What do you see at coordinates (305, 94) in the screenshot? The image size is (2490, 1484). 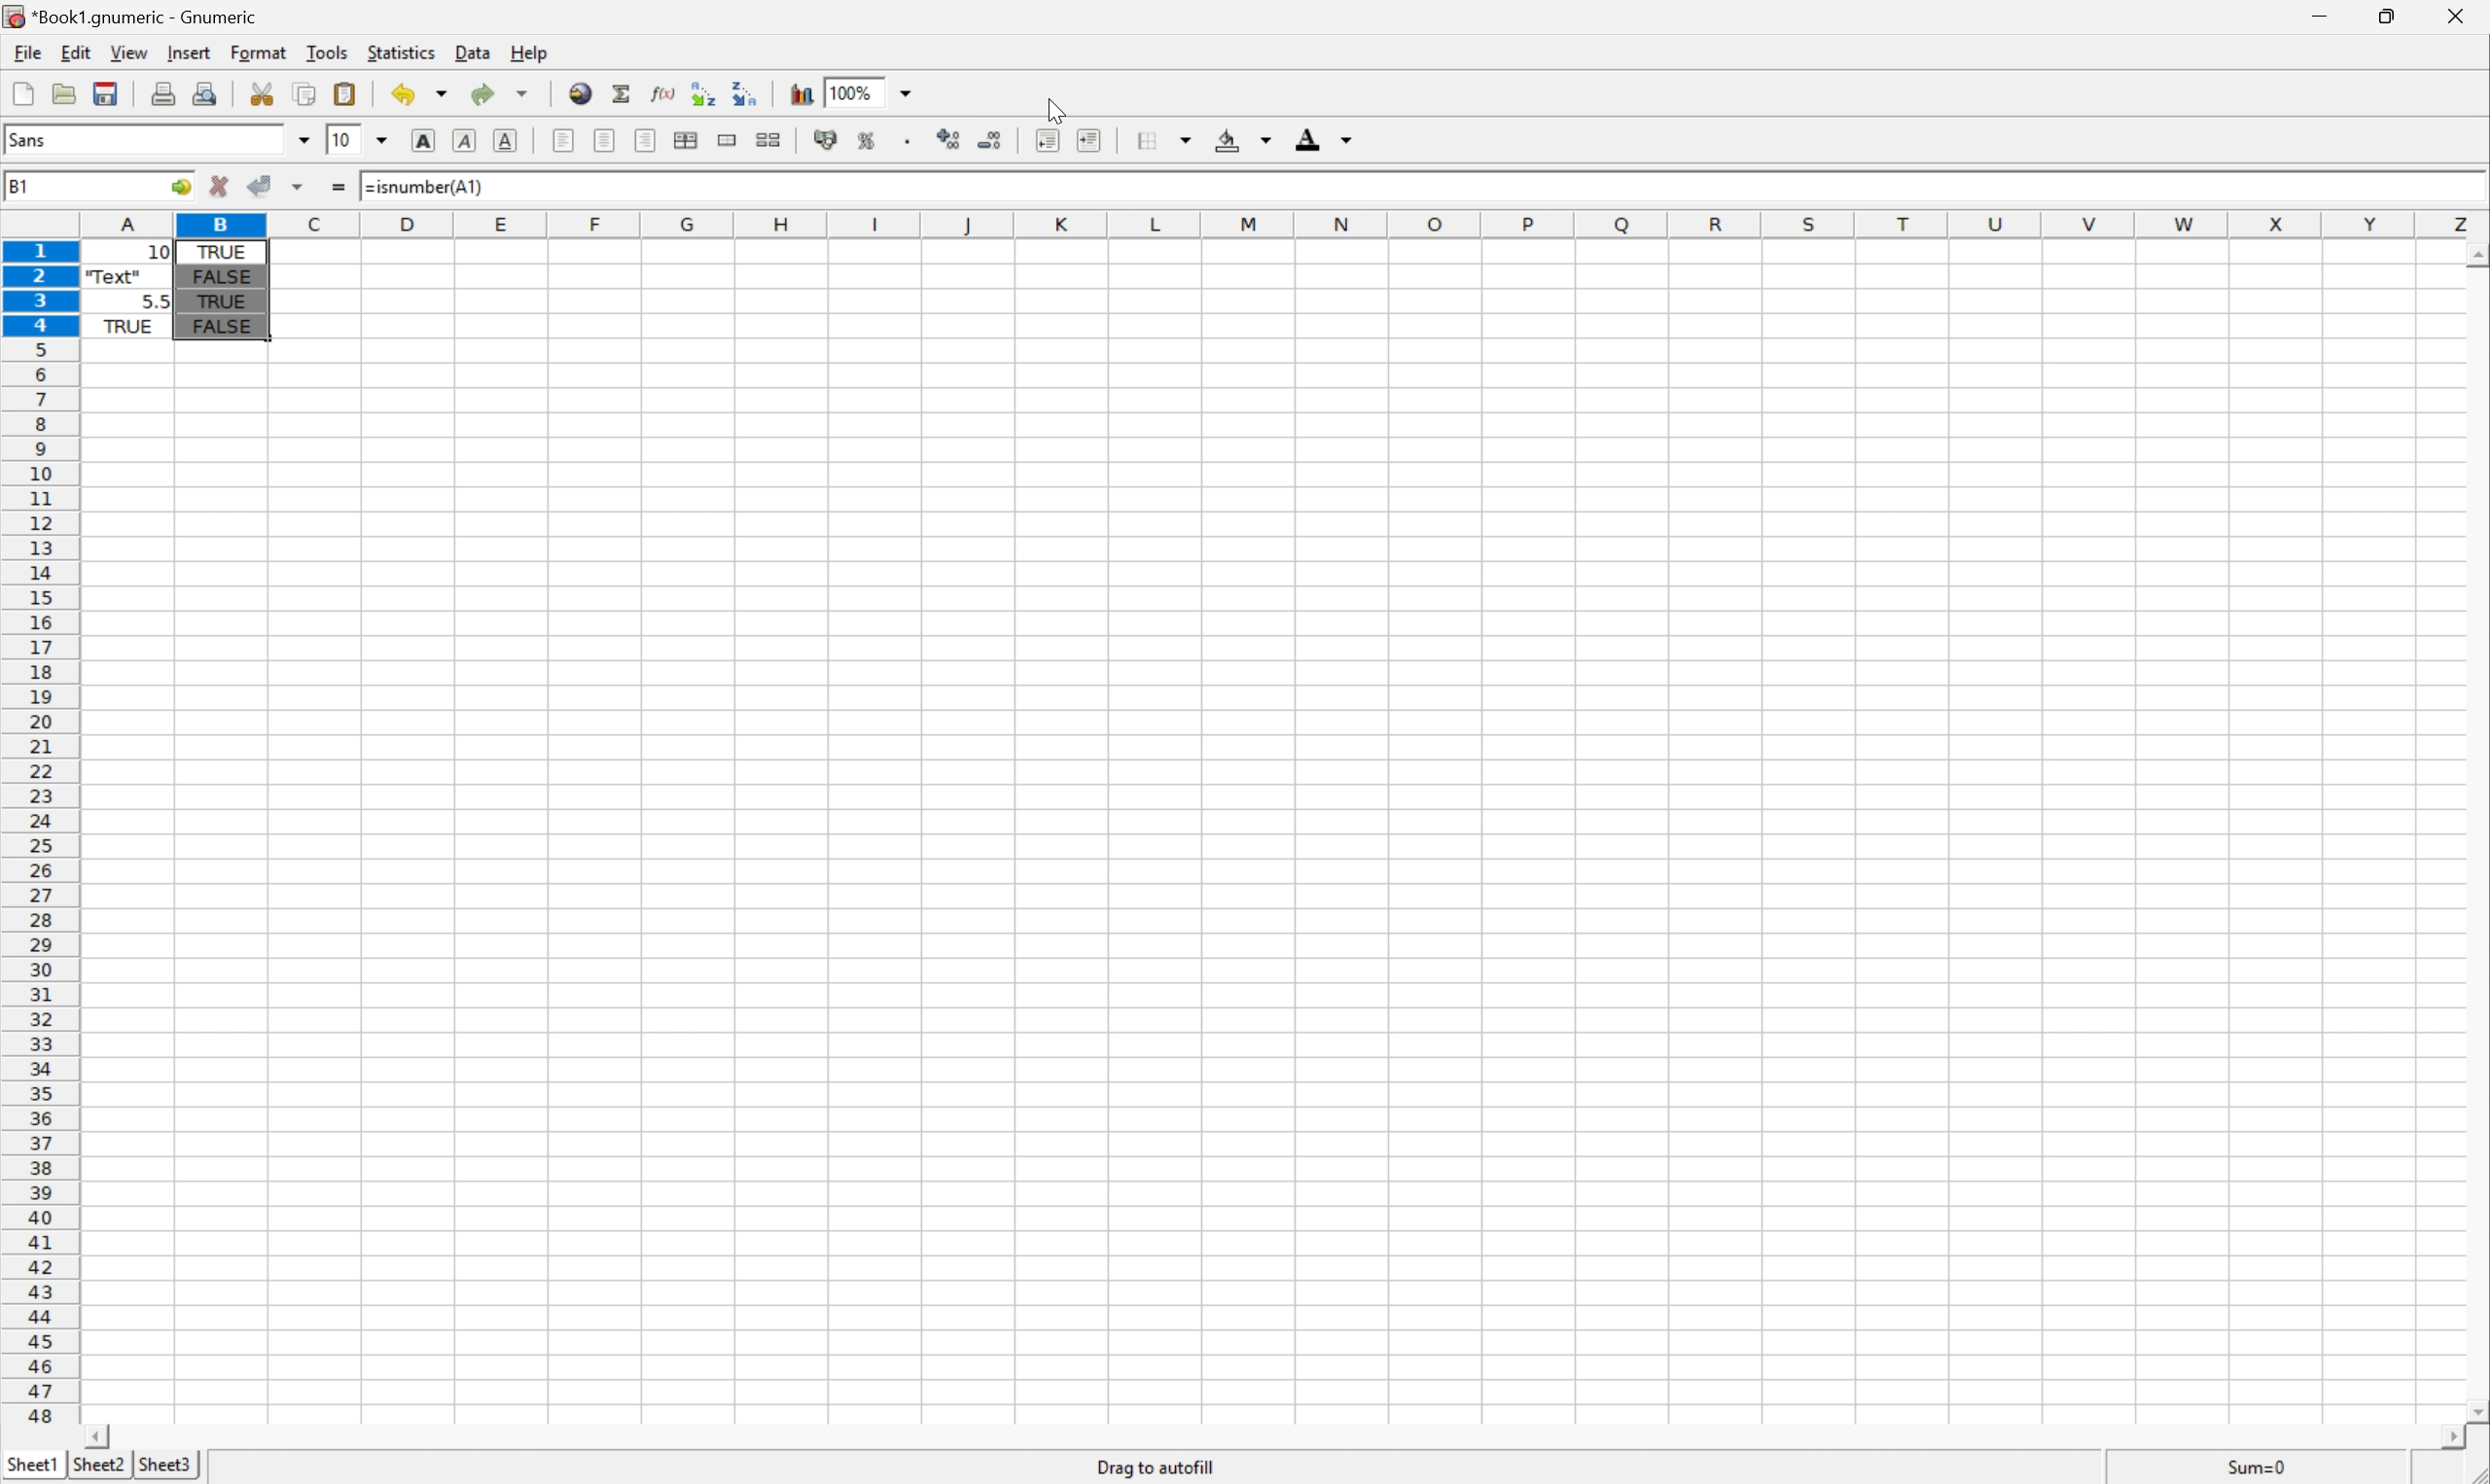 I see `Copy clipboard` at bounding box center [305, 94].